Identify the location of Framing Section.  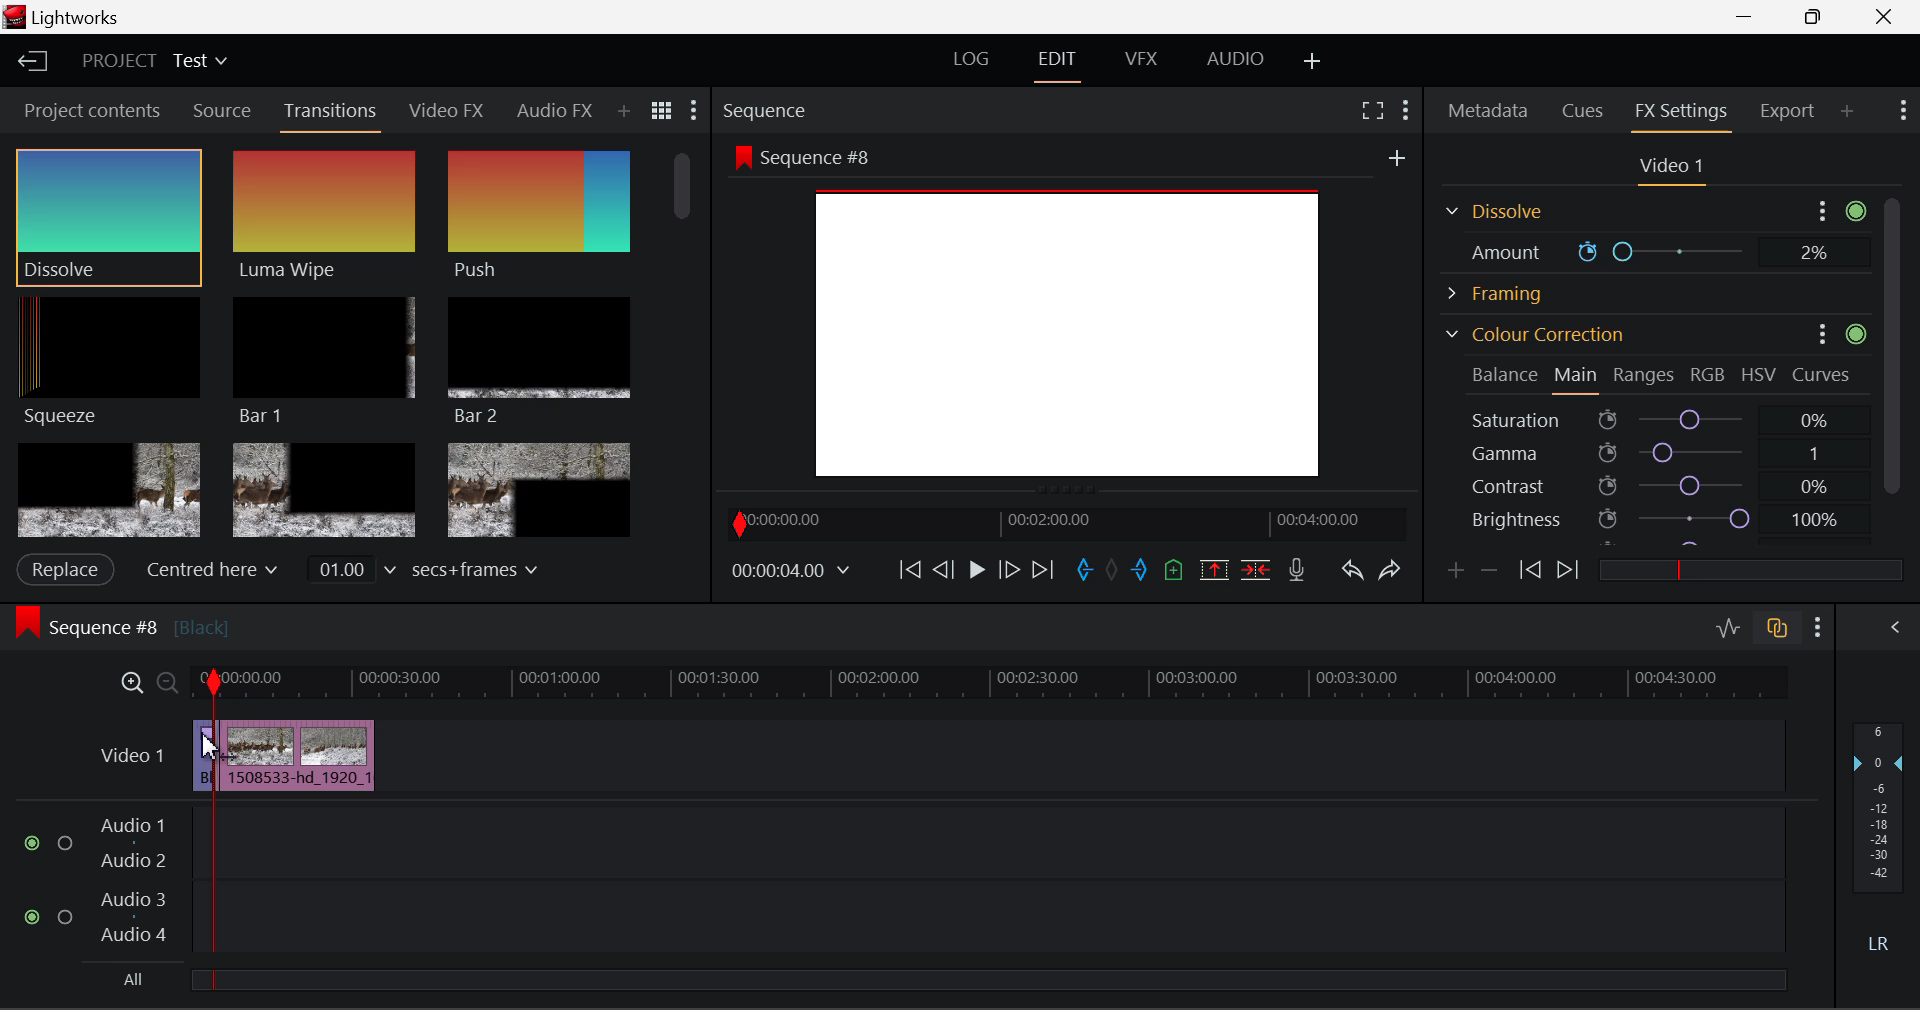
(1511, 208).